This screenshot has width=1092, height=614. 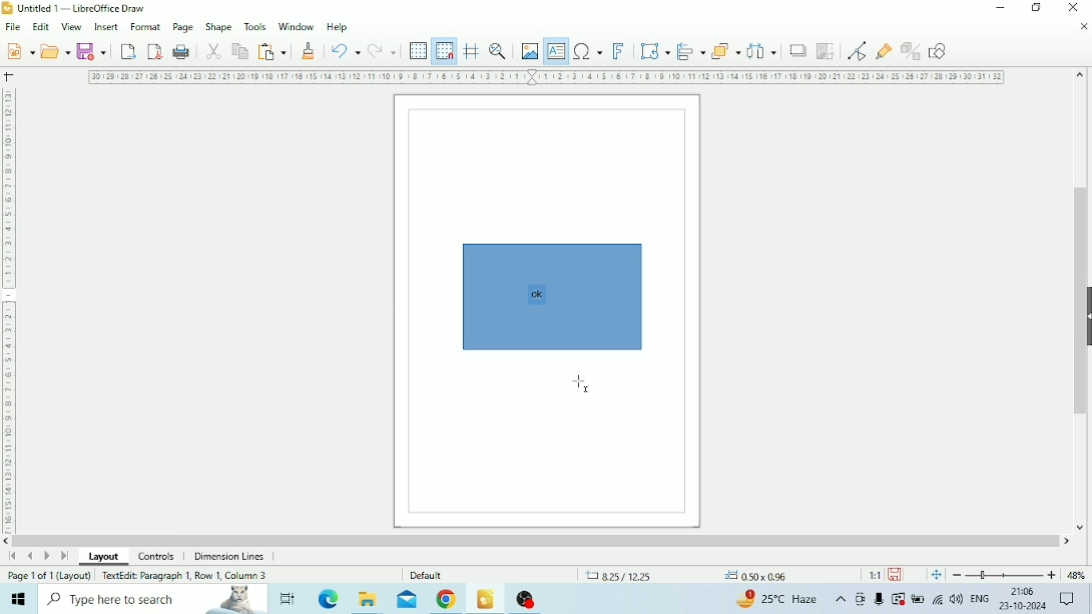 I want to click on Snap to Grid, so click(x=445, y=52).